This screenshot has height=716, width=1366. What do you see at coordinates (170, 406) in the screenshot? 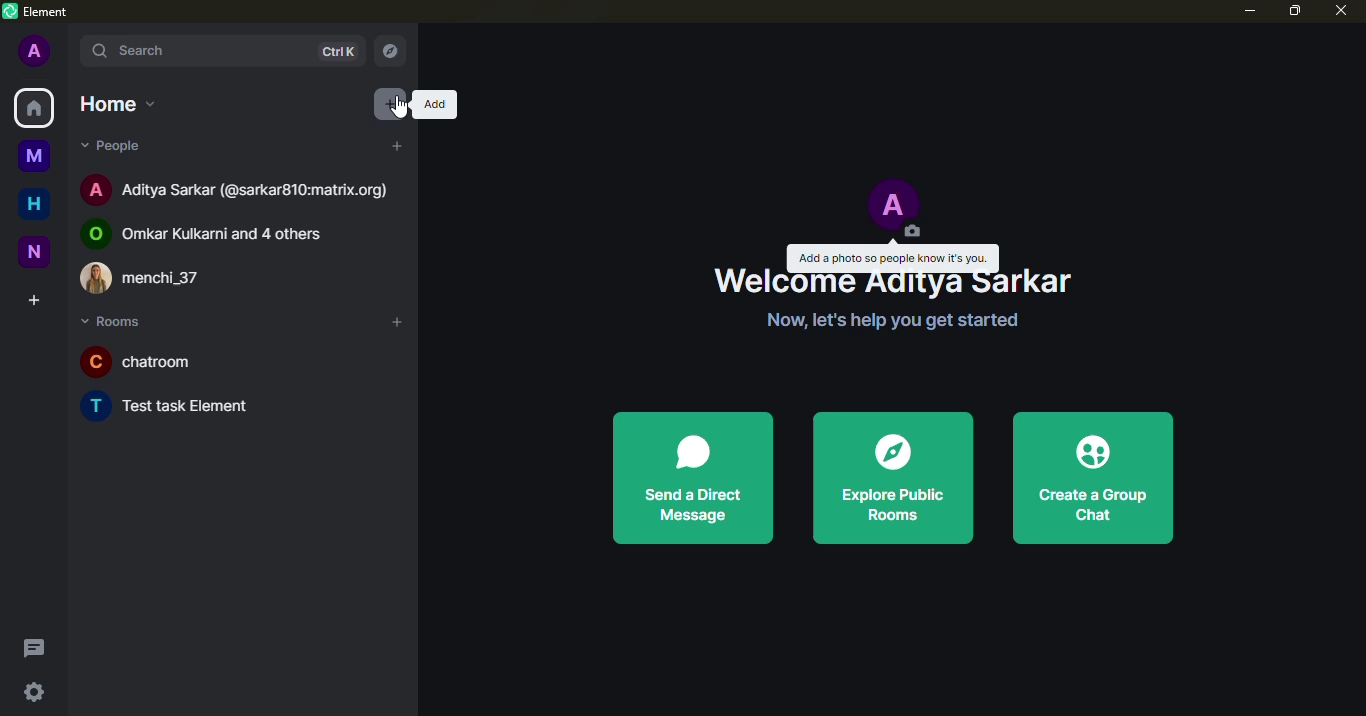
I see `Test task Element.` at bounding box center [170, 406].